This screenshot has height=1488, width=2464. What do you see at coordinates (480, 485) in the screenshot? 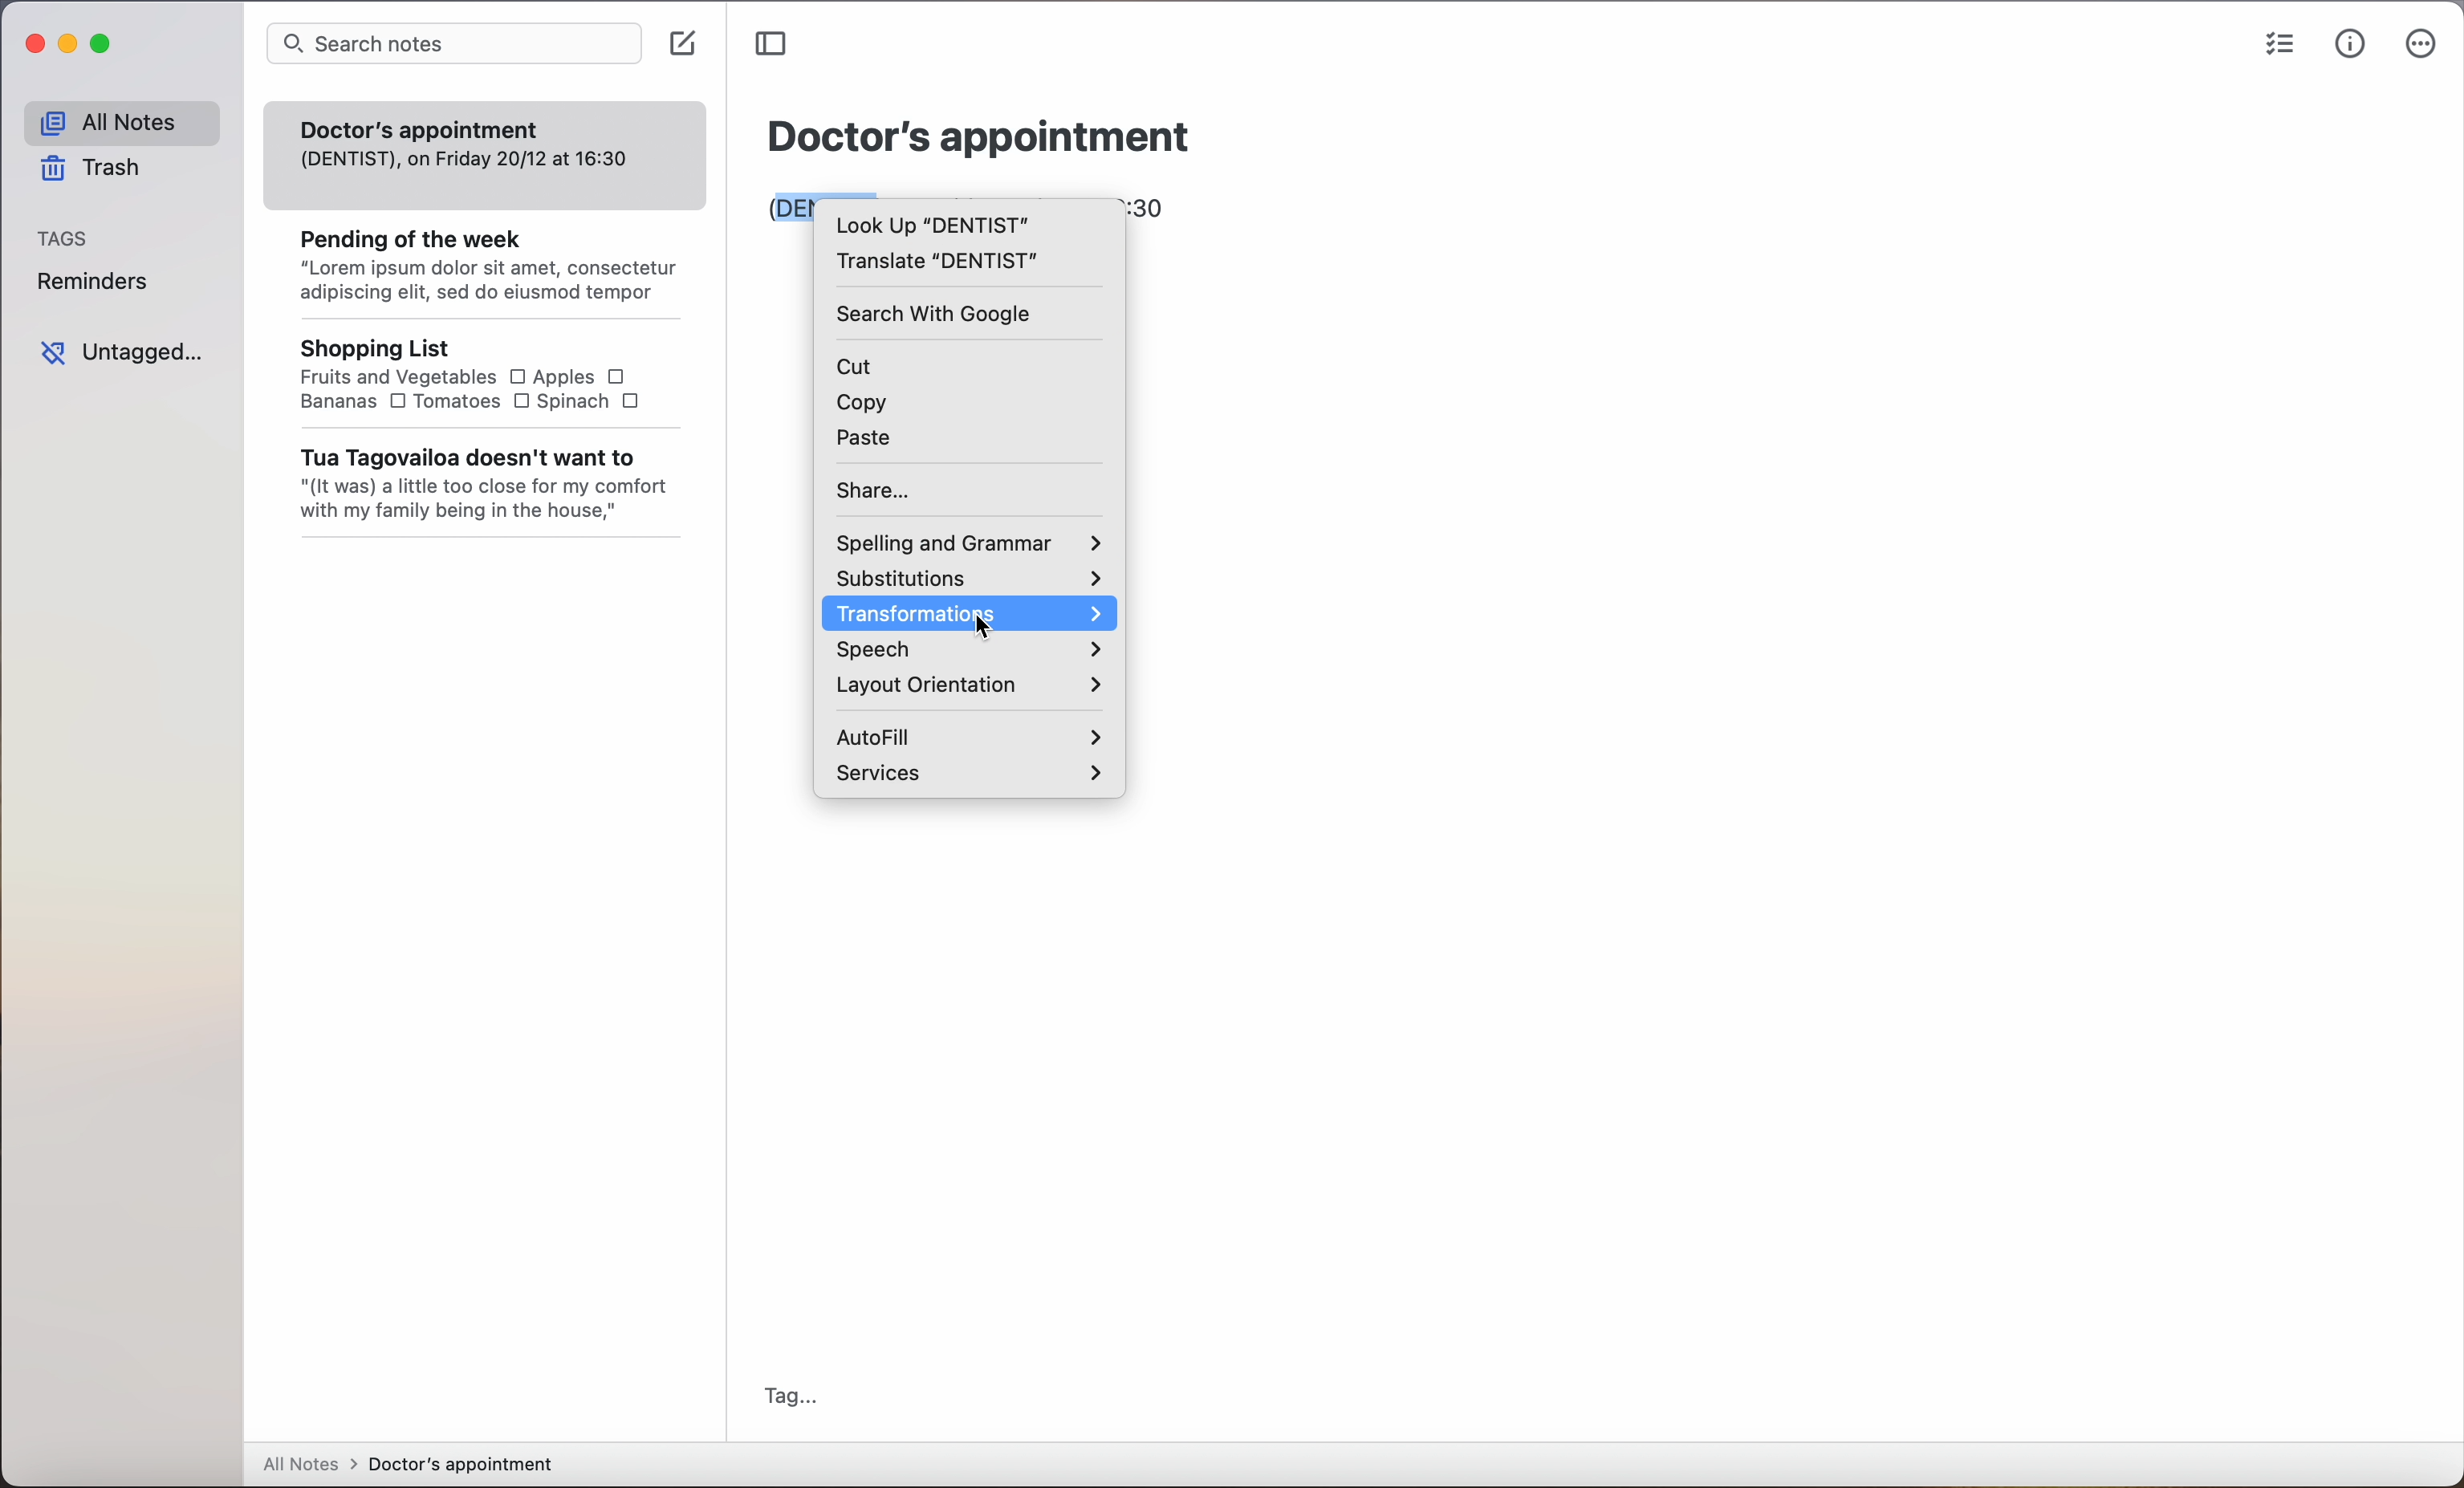
I see `Tua Tagovailoa doesn't want to
"(It was) a little too close for my comfort
with my family being in the house,"` at bounding box center [480, 485].